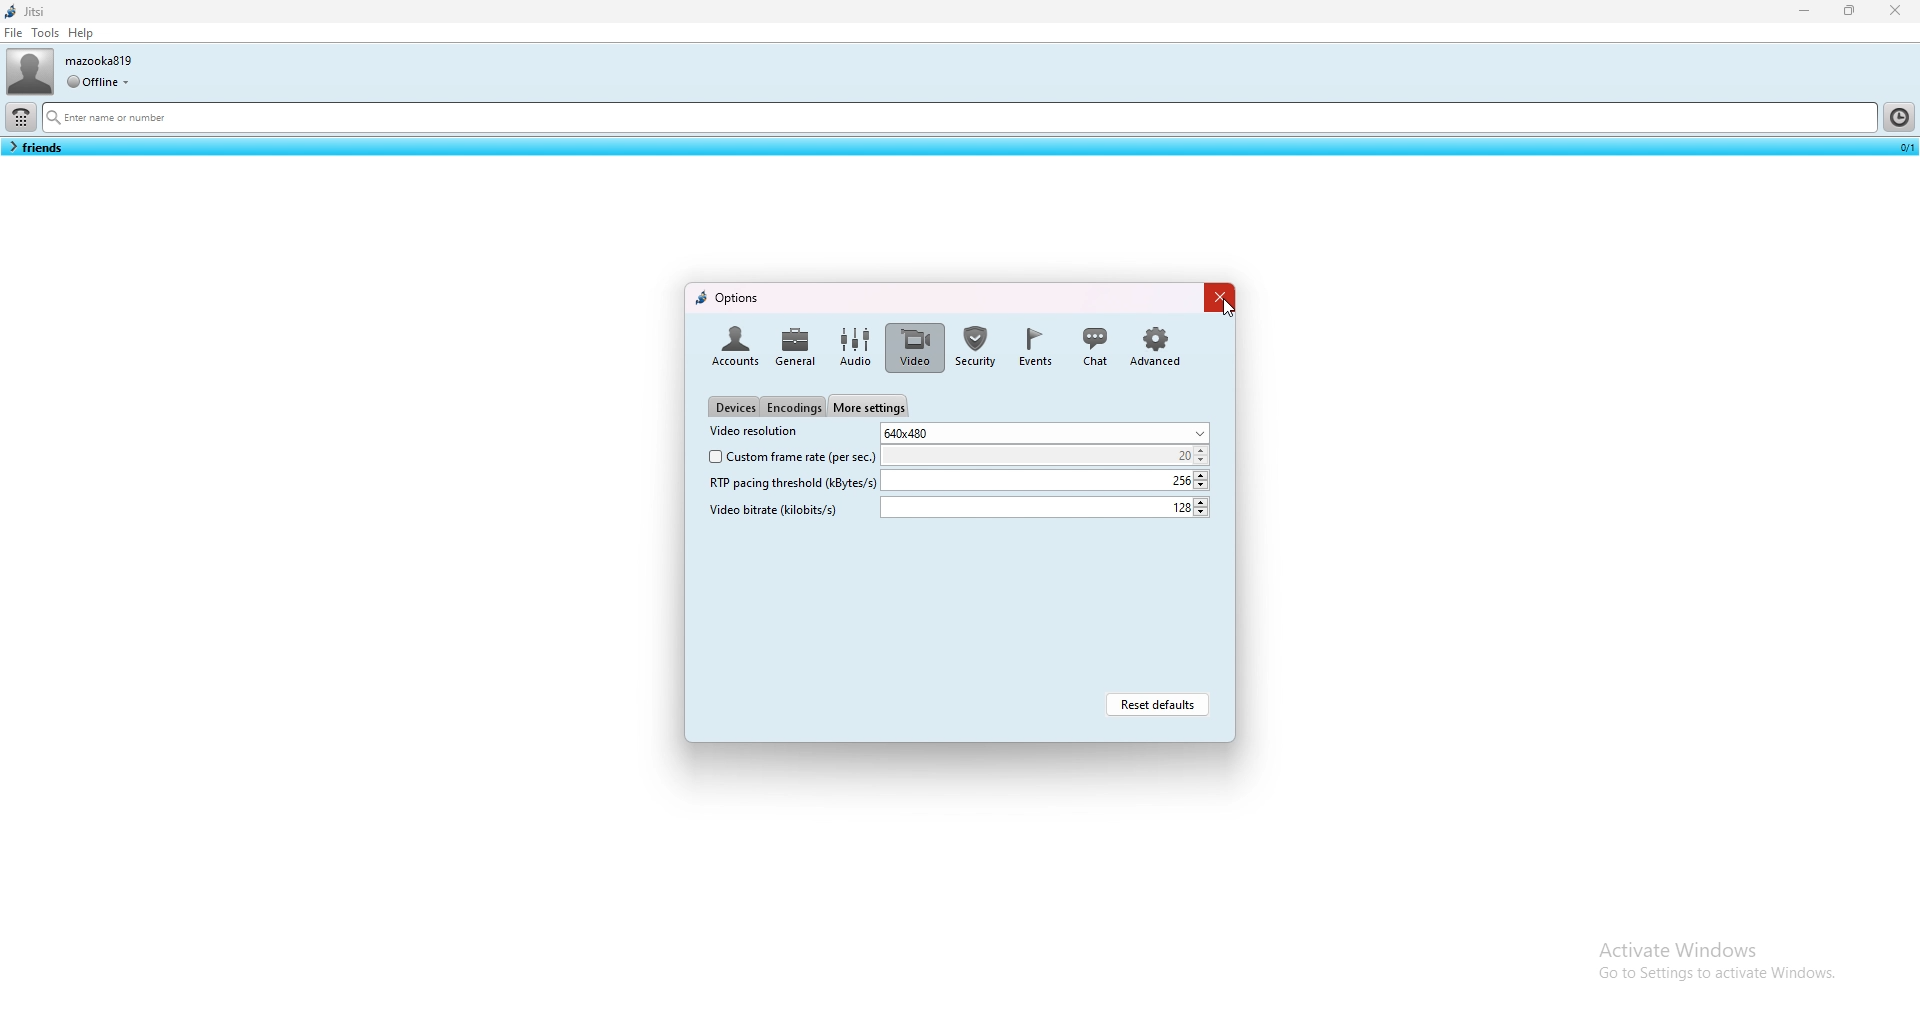  I want to click on More settings, so click(869, 404).